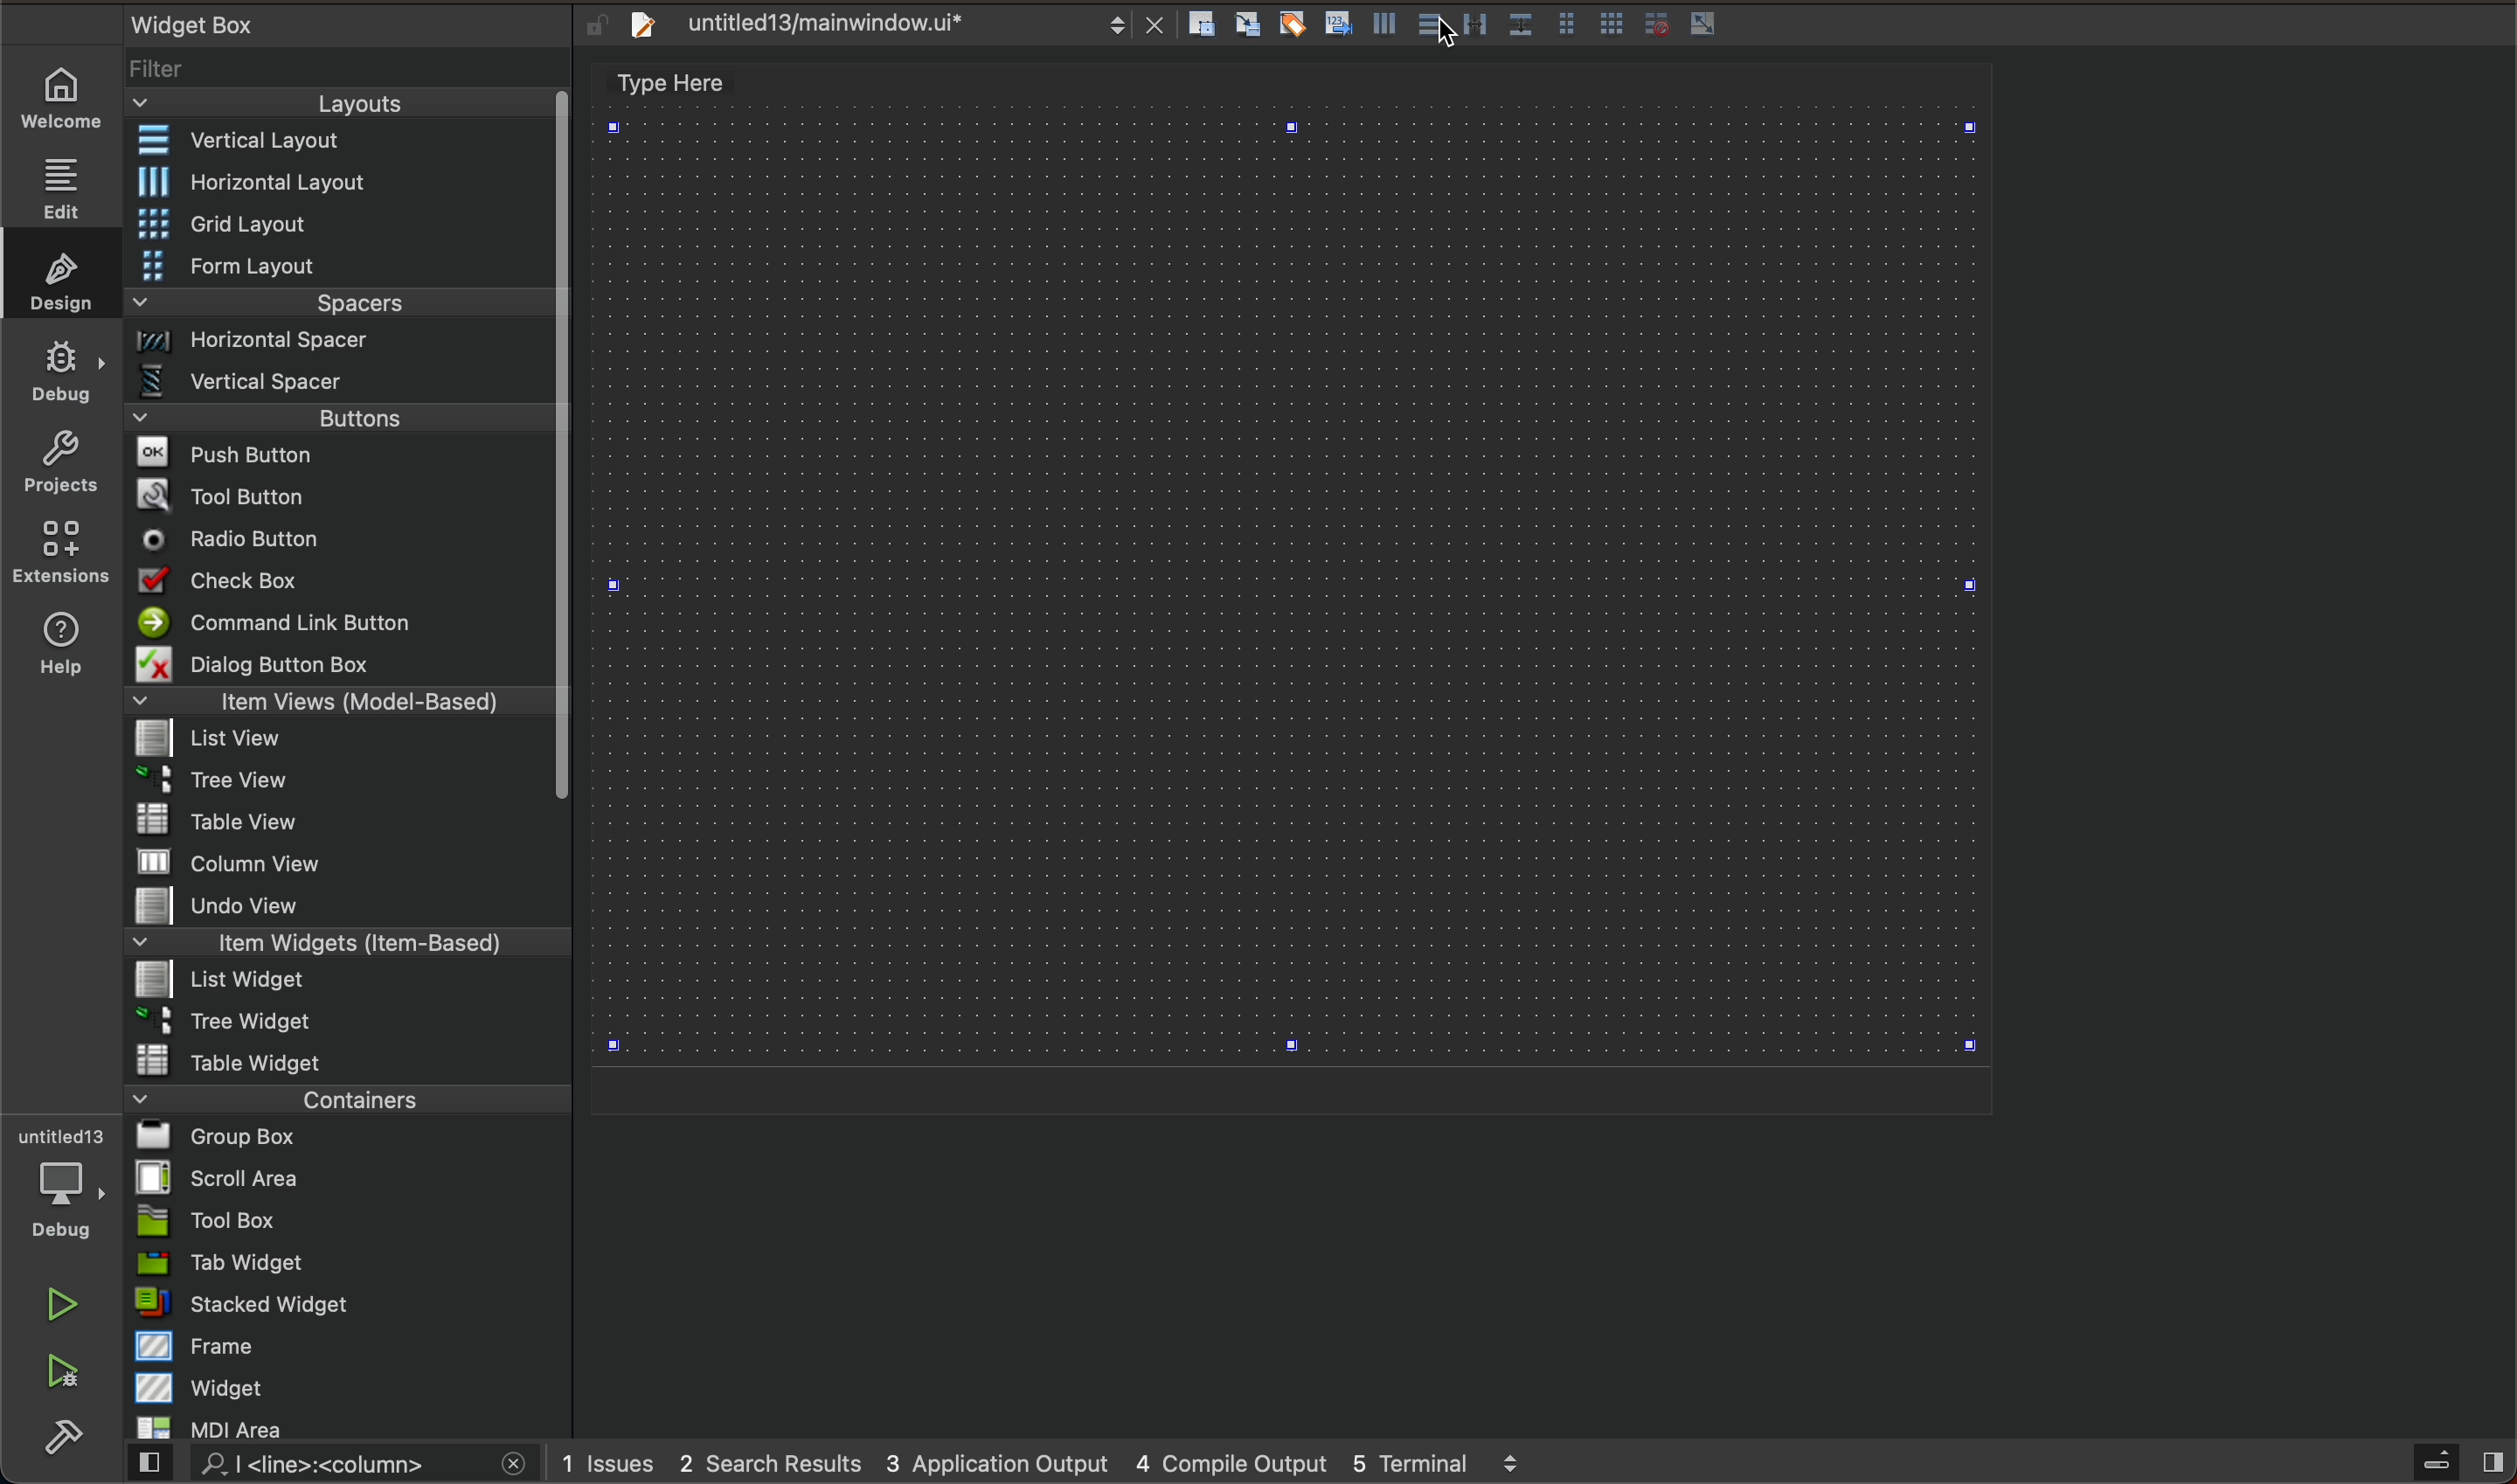 This screenshot has width=2517, height=1484. Describe the element at coordinates (335, 1428) in the screenshot. I see `MDI Area` at that location.